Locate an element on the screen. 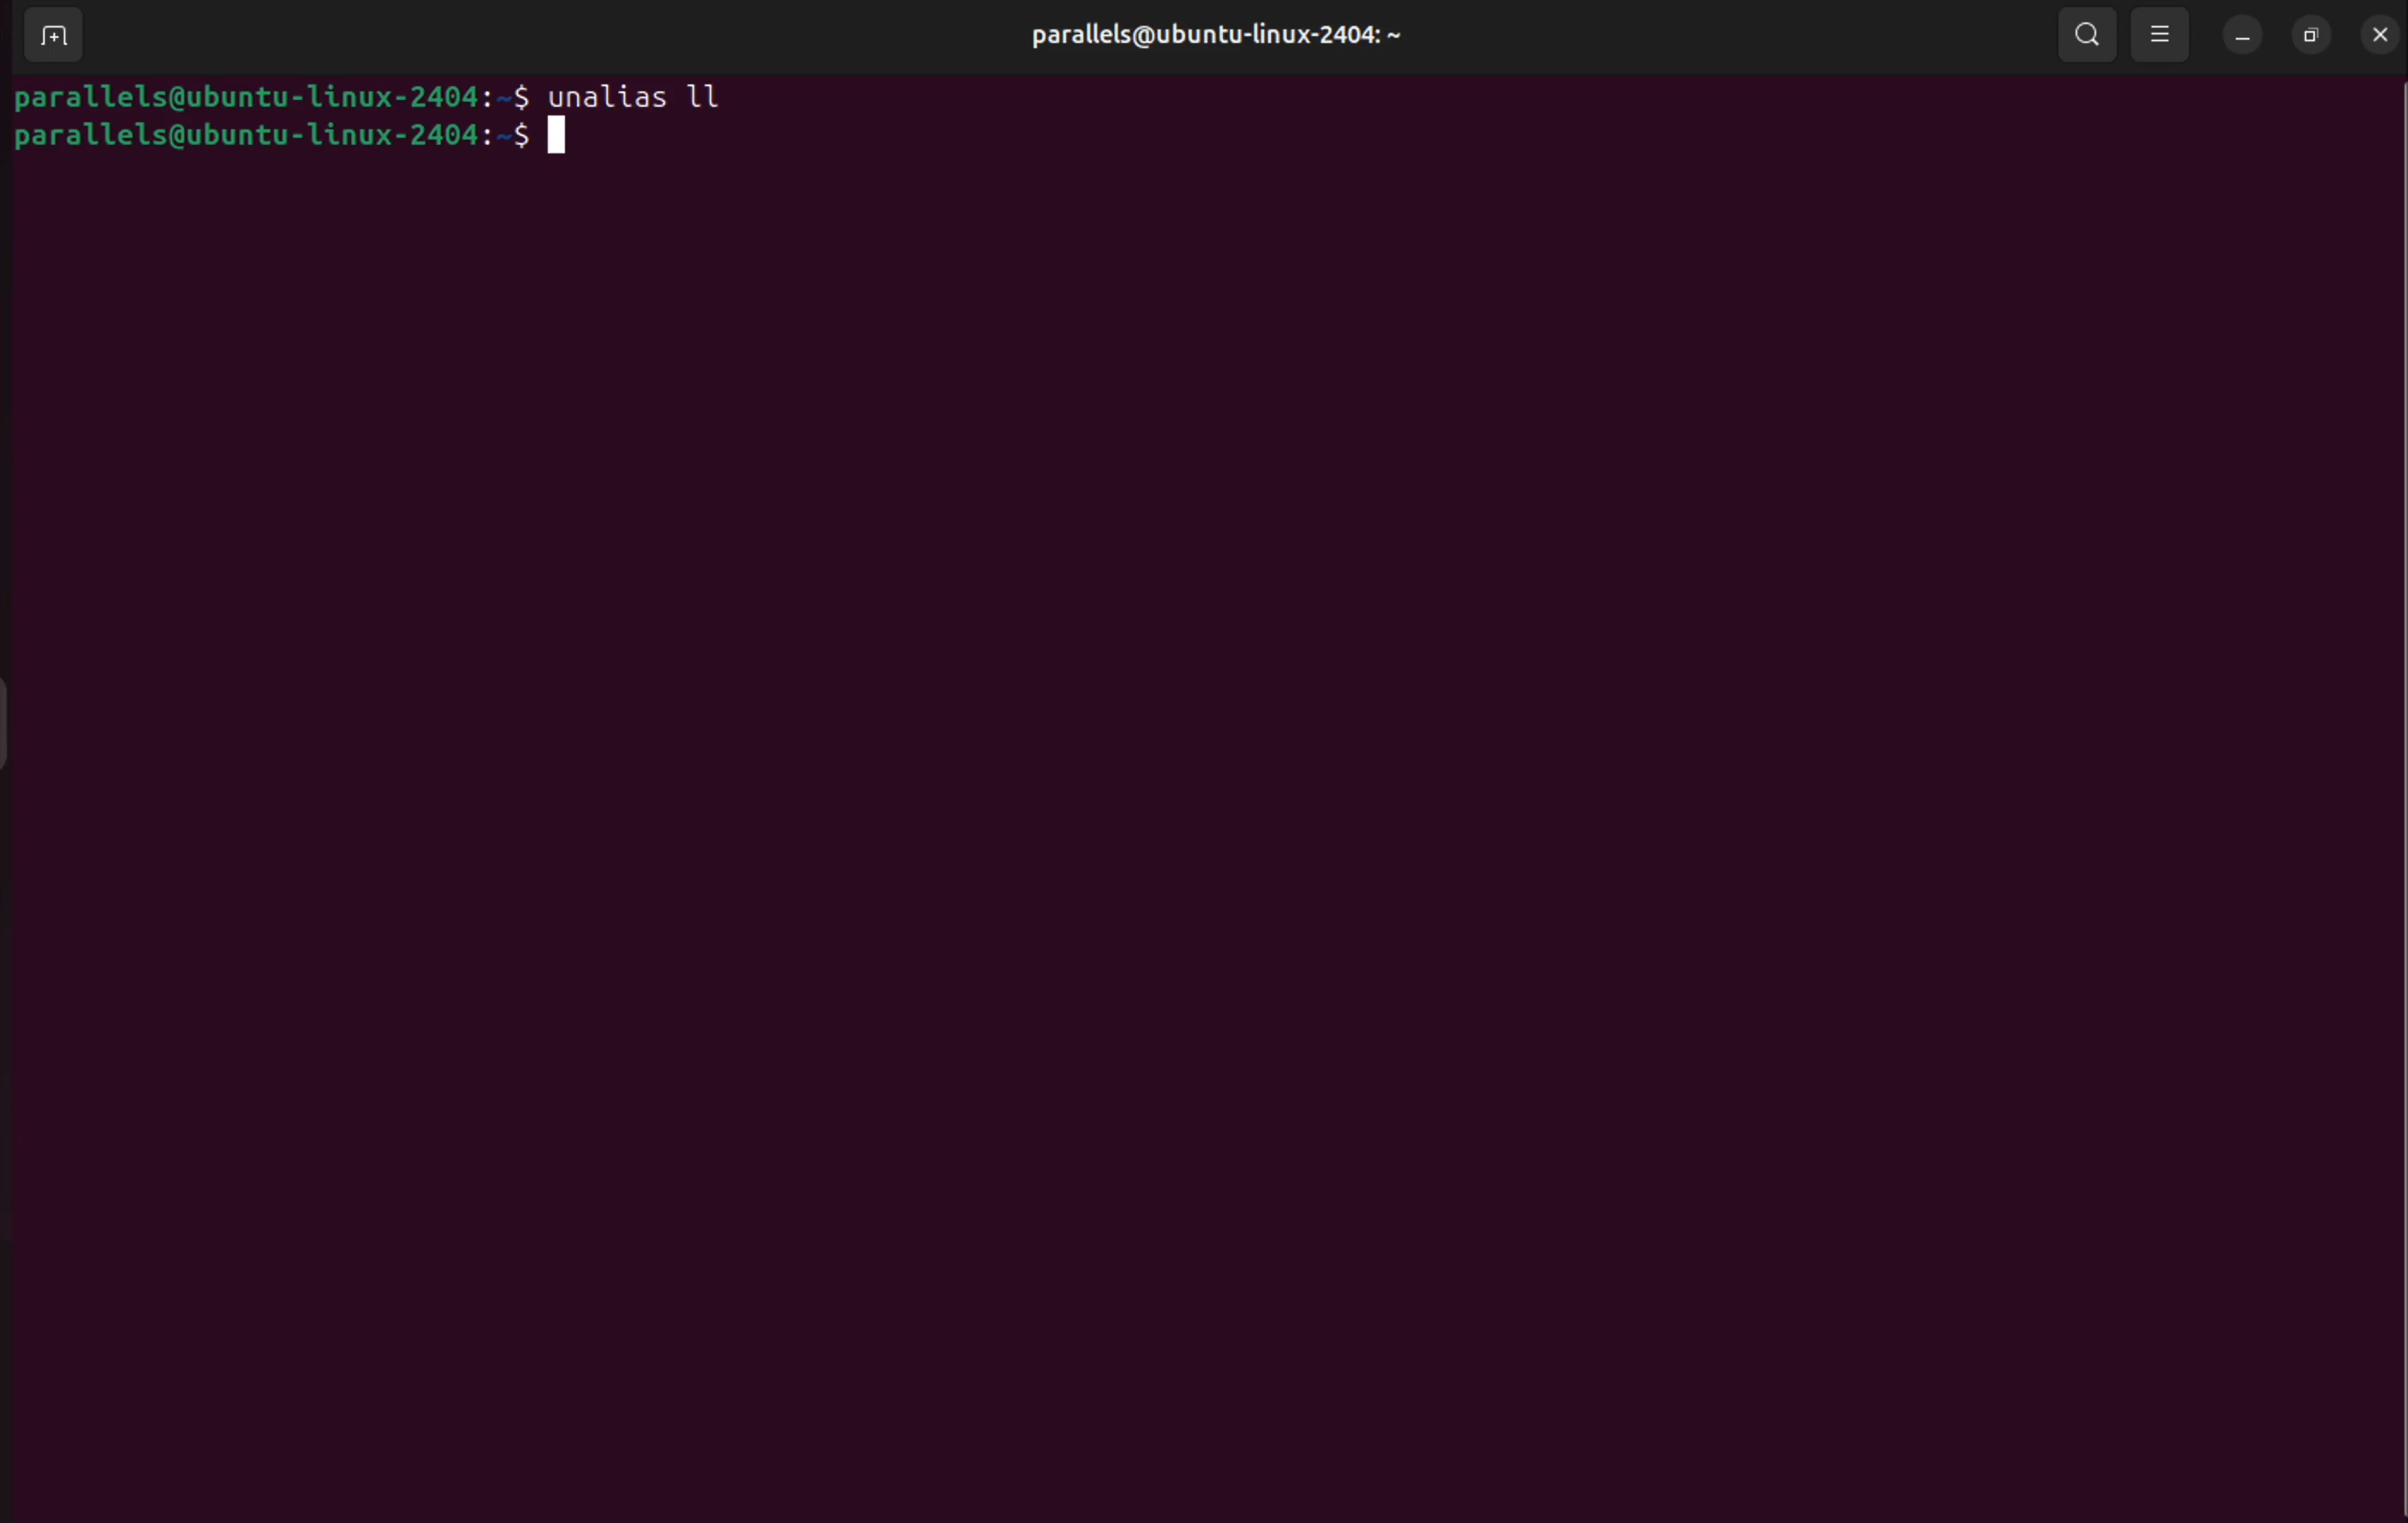  resize is located at coordinates (2309, 30).